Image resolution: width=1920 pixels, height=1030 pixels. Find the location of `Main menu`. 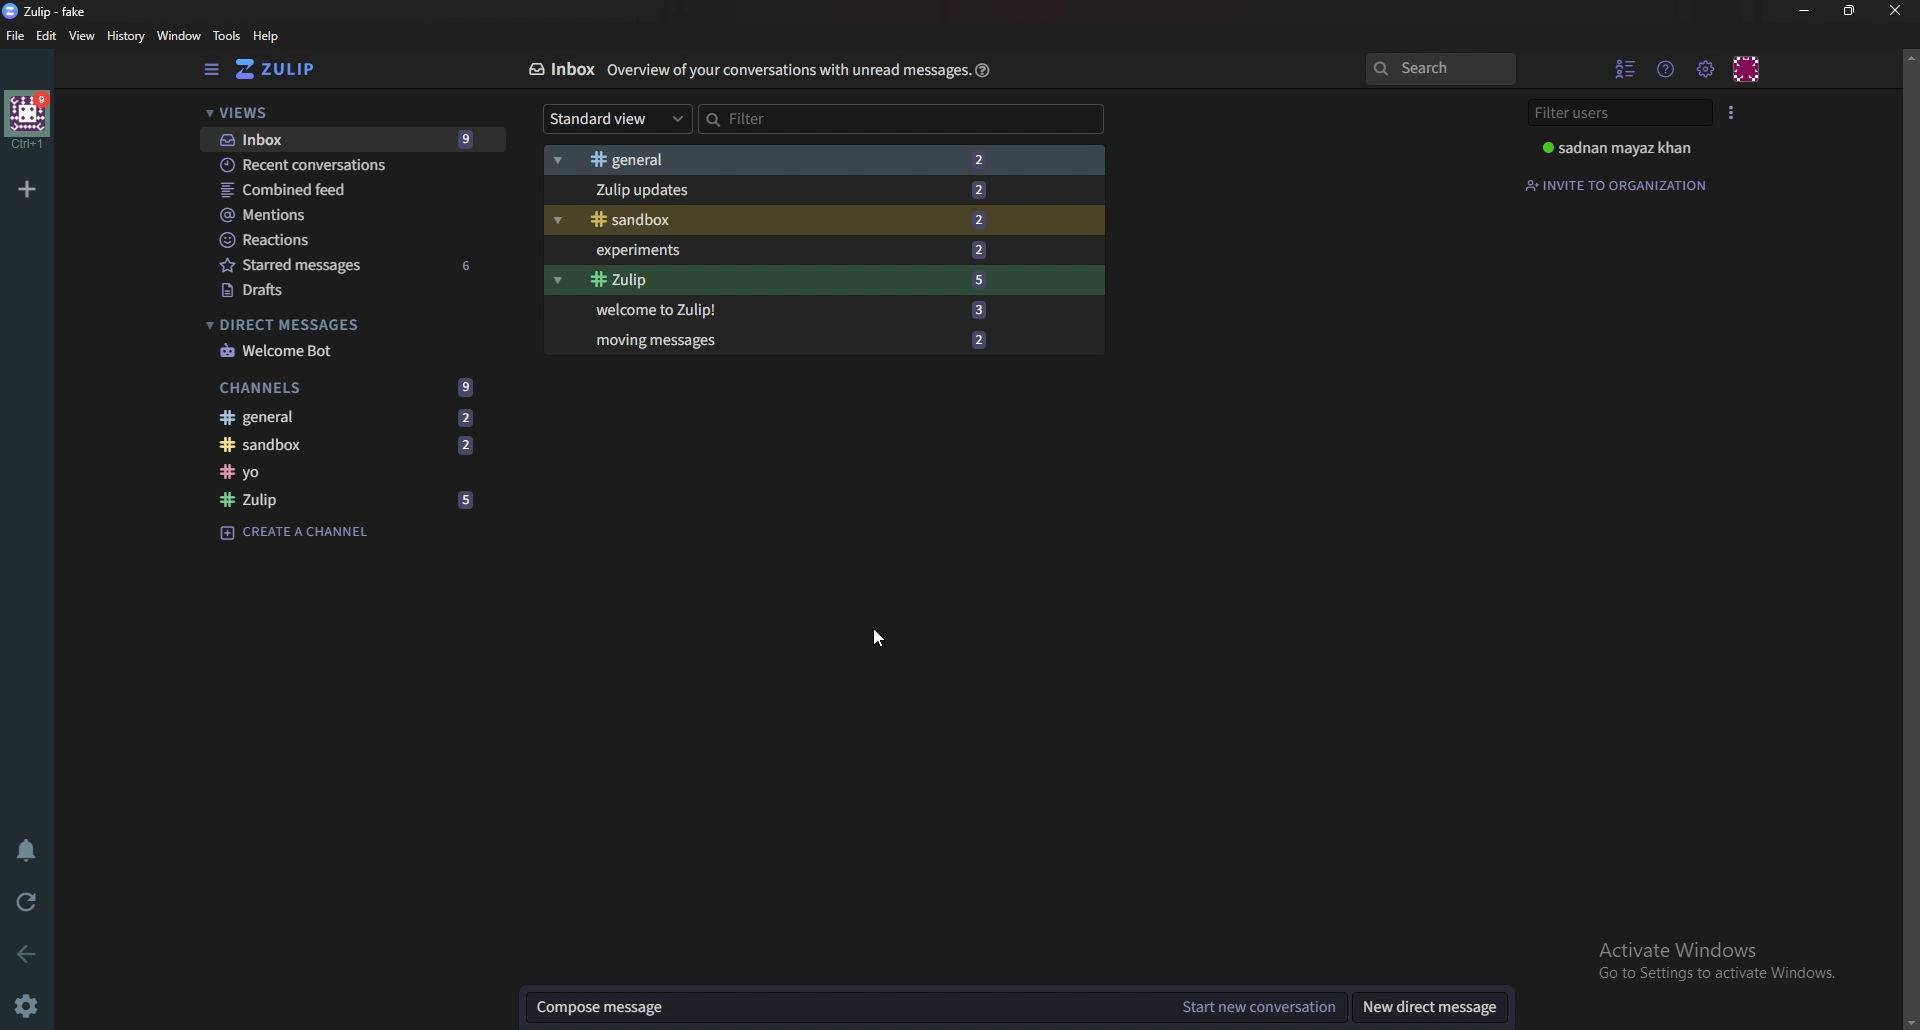

Main menu is located at coordinates (1706, 70).